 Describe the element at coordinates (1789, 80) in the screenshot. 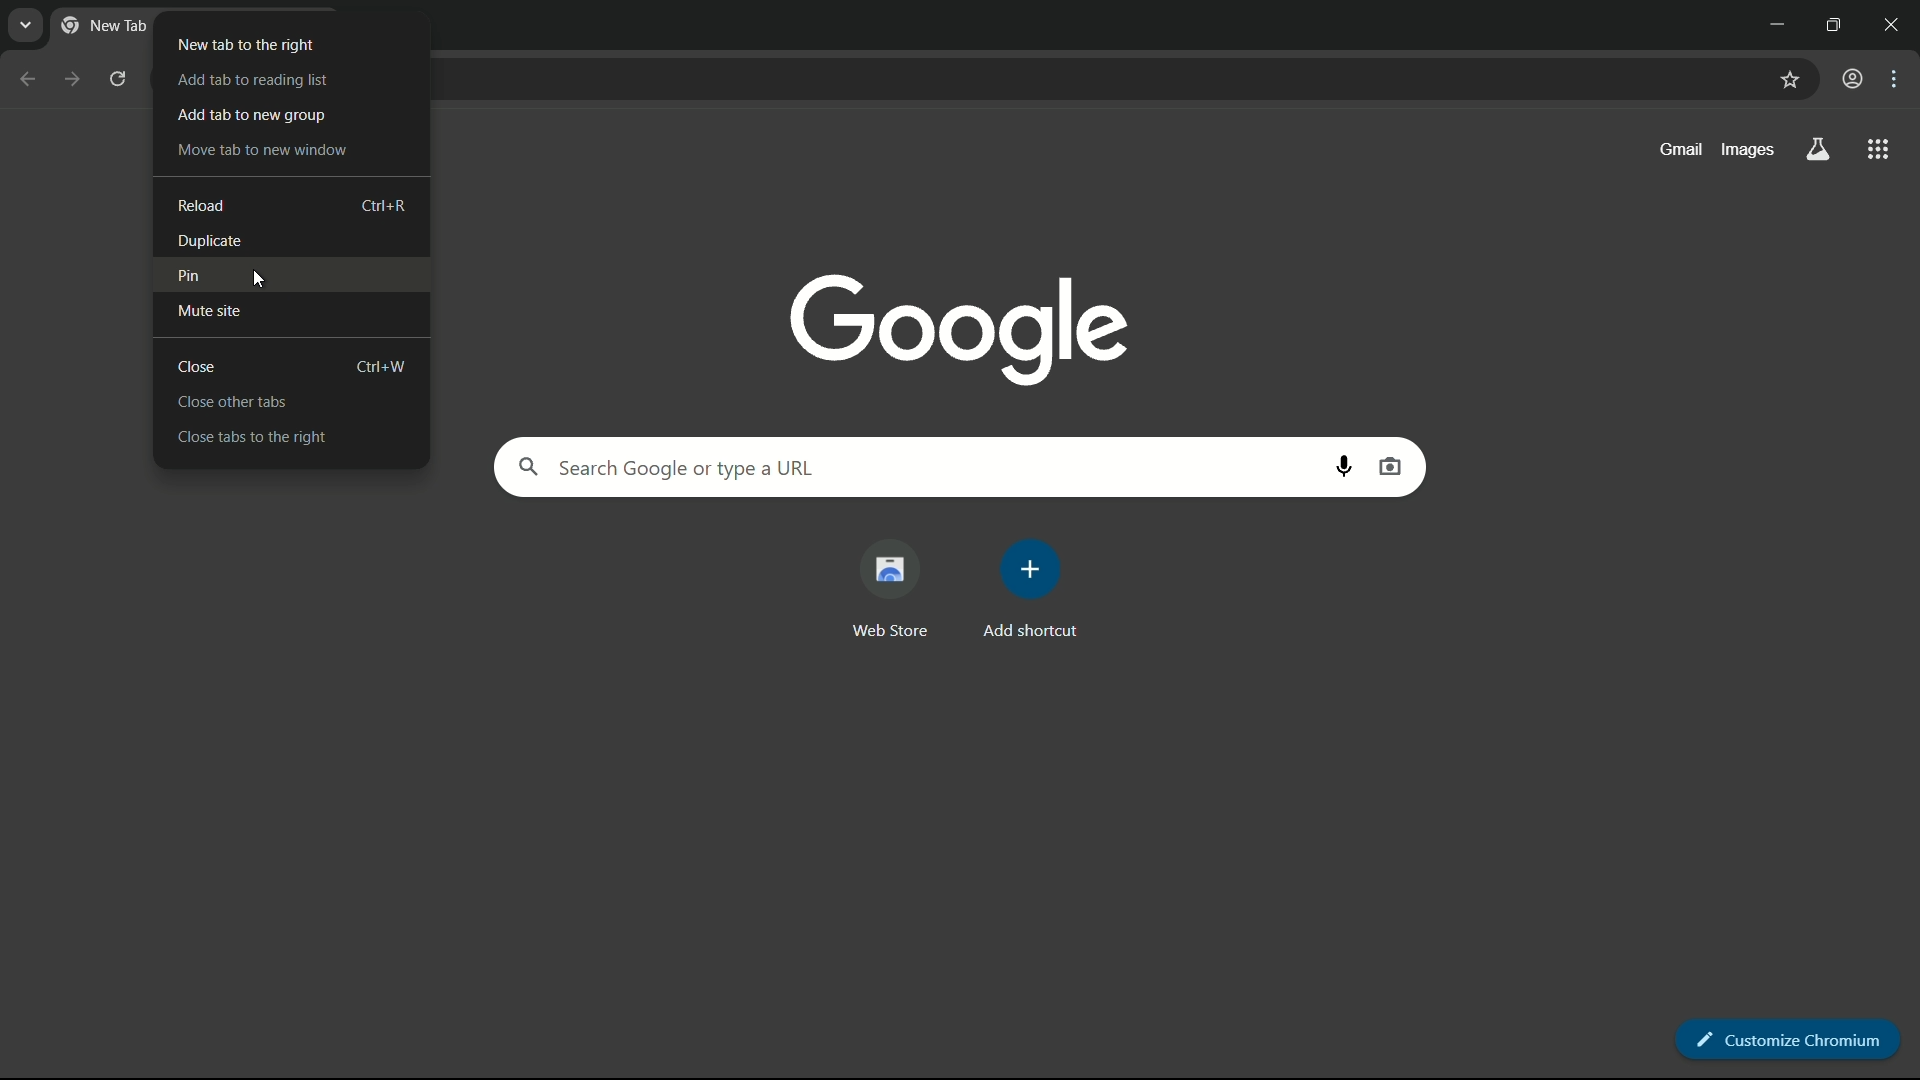

I see `bookmark this tab` at that location.